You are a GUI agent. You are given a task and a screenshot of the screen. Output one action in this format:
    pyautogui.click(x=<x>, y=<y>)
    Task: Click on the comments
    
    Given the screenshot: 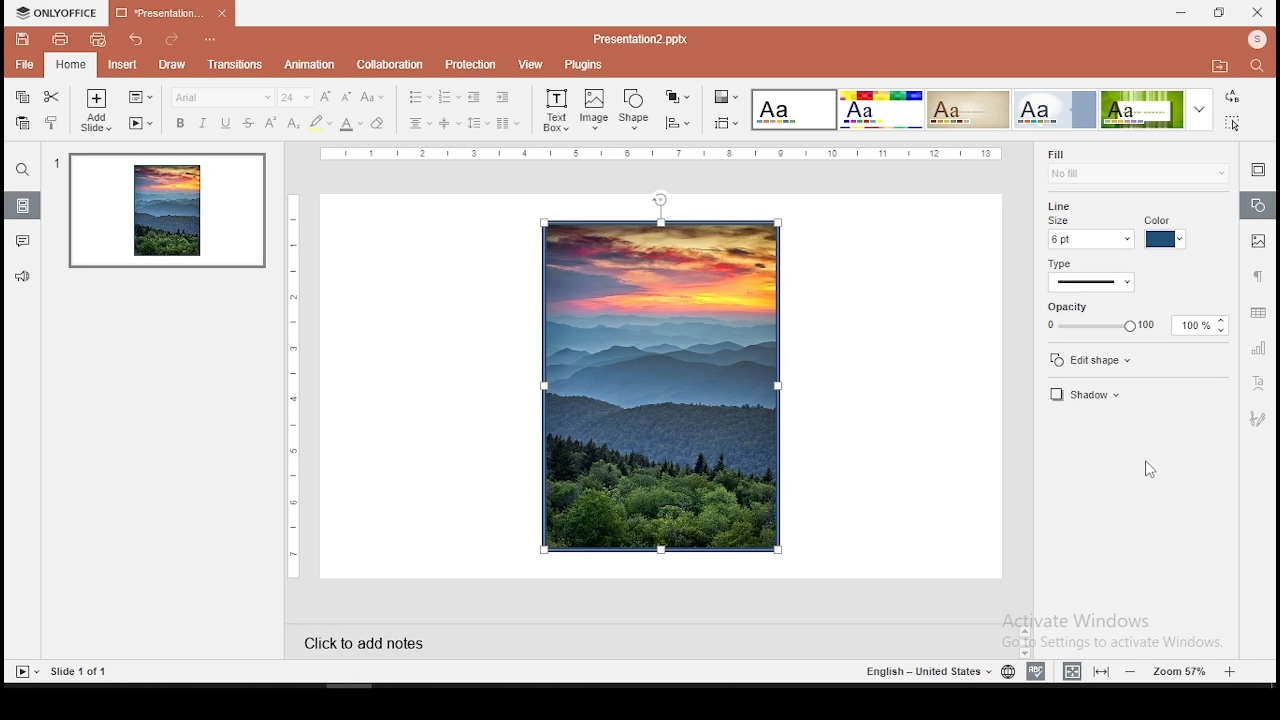 What is the action you would take?
    pyautogui.click(x=24, y=240)
    